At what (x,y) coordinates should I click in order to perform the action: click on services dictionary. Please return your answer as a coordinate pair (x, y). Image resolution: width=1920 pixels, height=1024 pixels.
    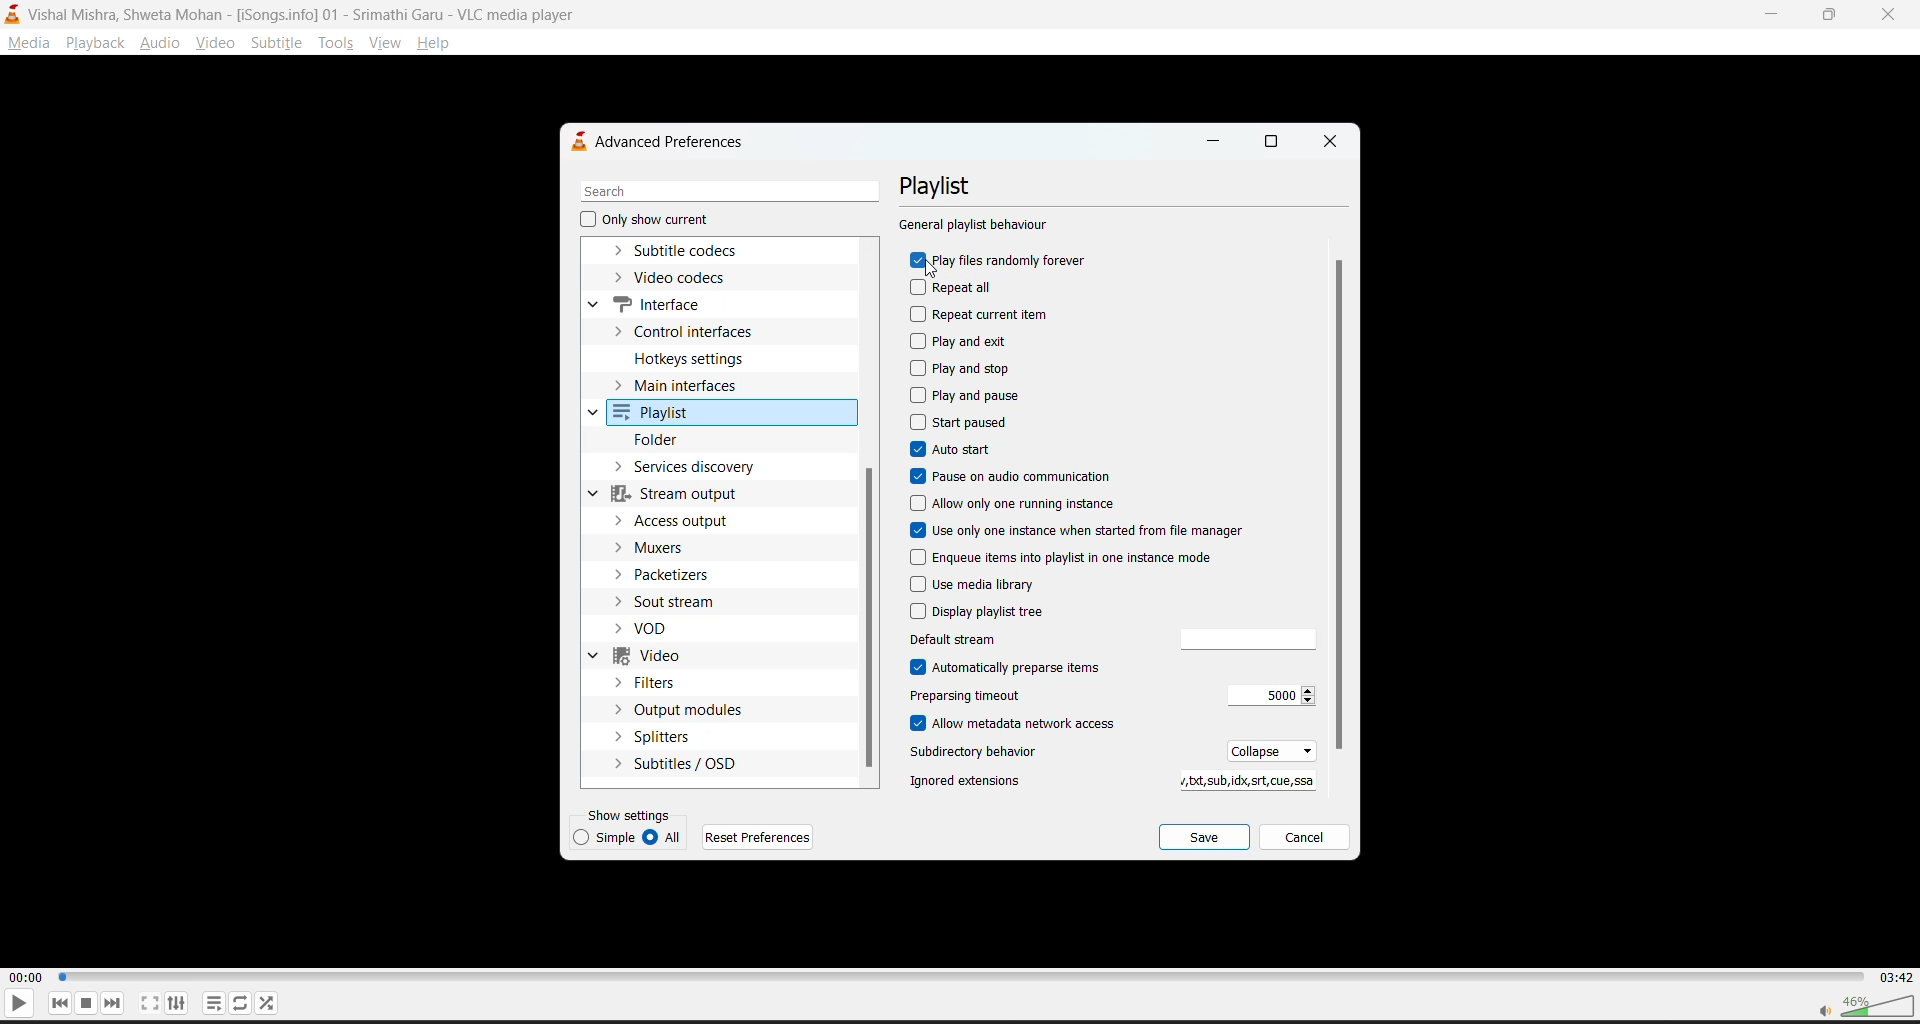
    Looking at the image, I should click on (702, 469).